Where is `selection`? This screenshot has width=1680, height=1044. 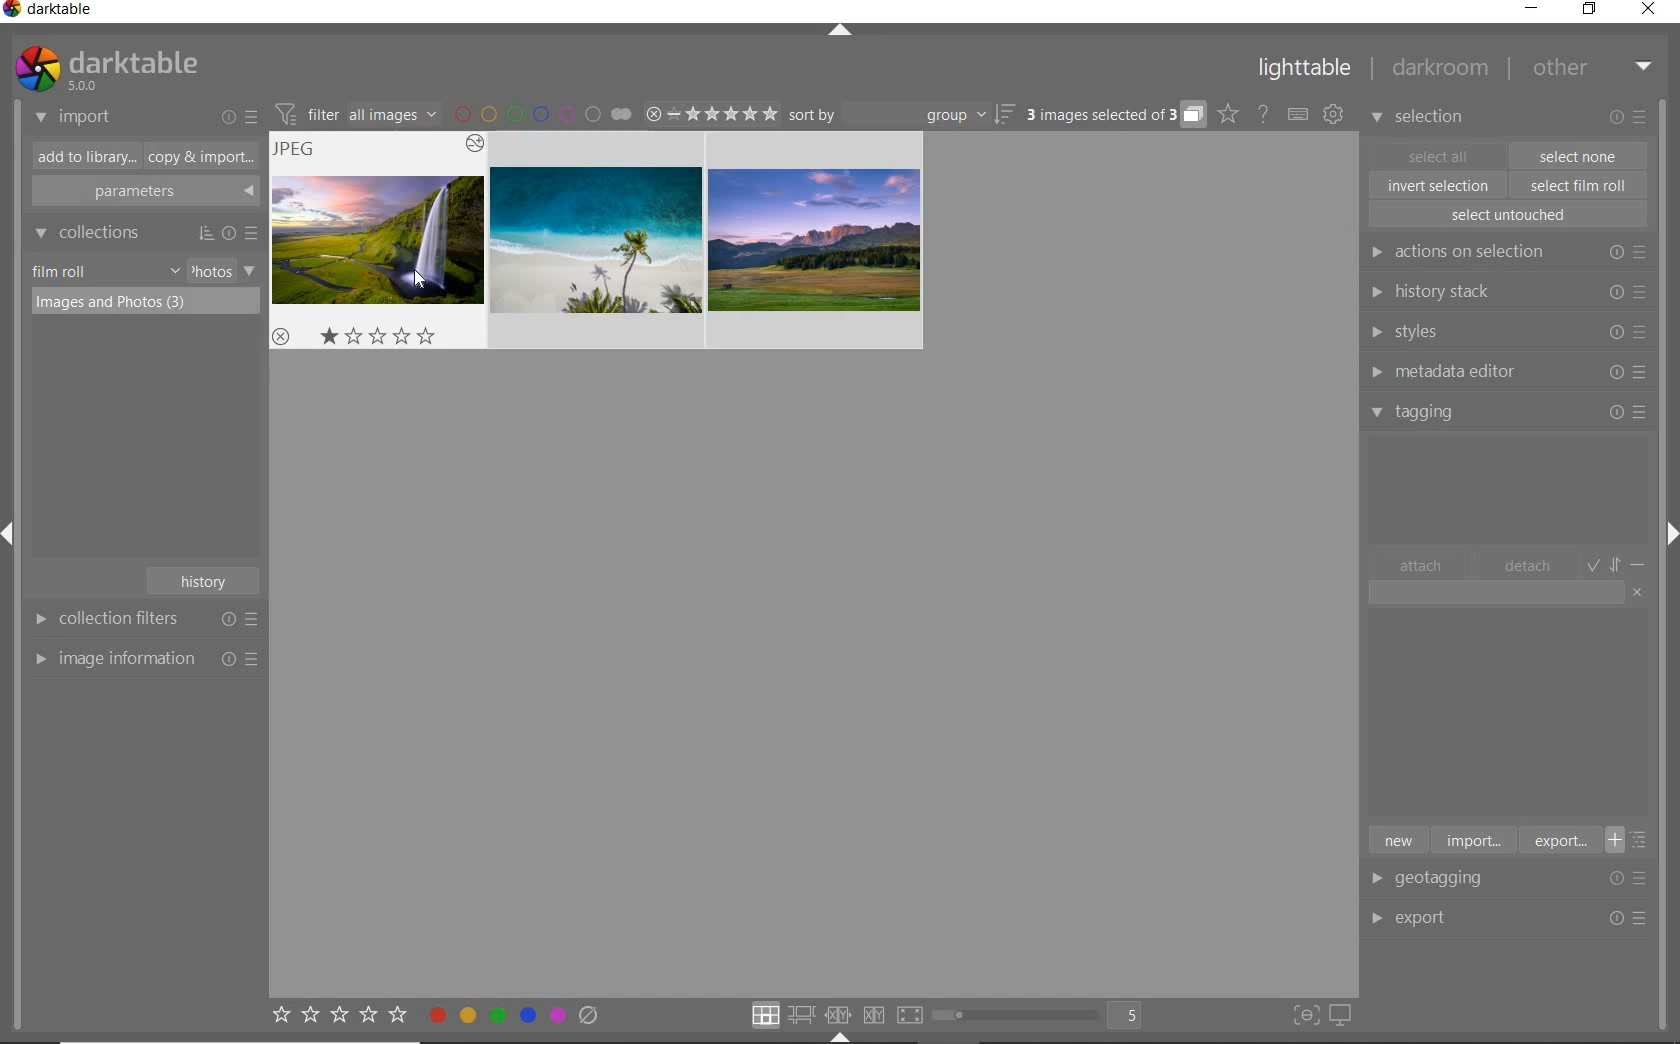 selection is located at coordinates (1420, 119).